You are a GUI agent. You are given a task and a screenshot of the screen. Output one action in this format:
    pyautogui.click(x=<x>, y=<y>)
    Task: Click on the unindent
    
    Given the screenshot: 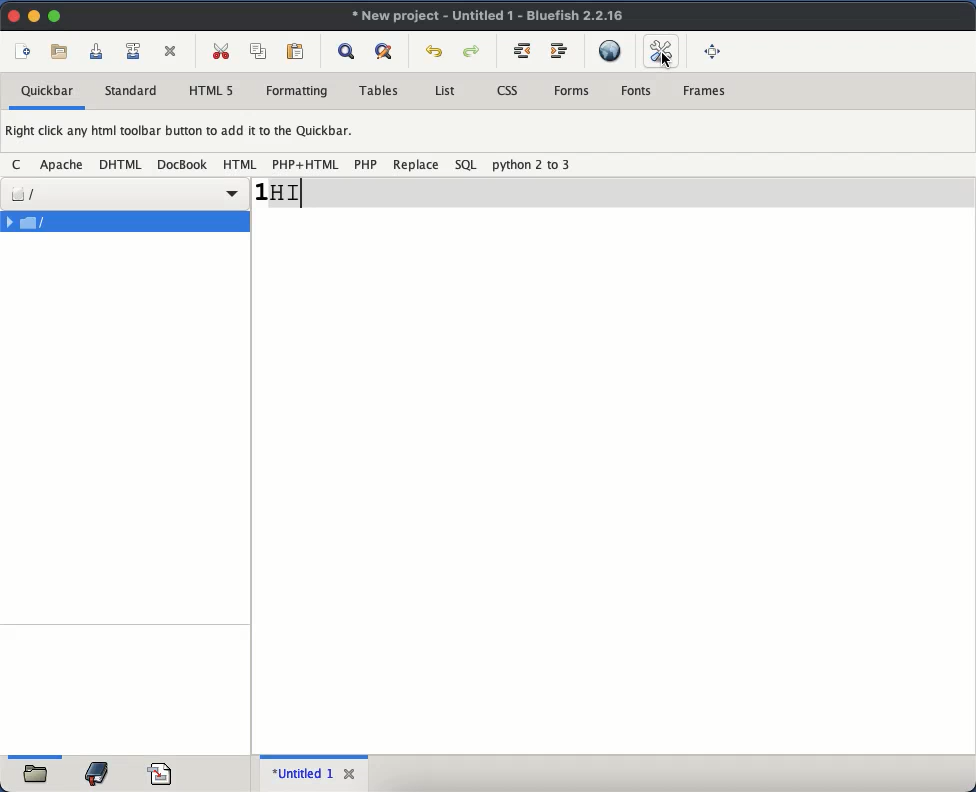 What is the action you would take?
    pyautogui.click(x=524, y=53)
    